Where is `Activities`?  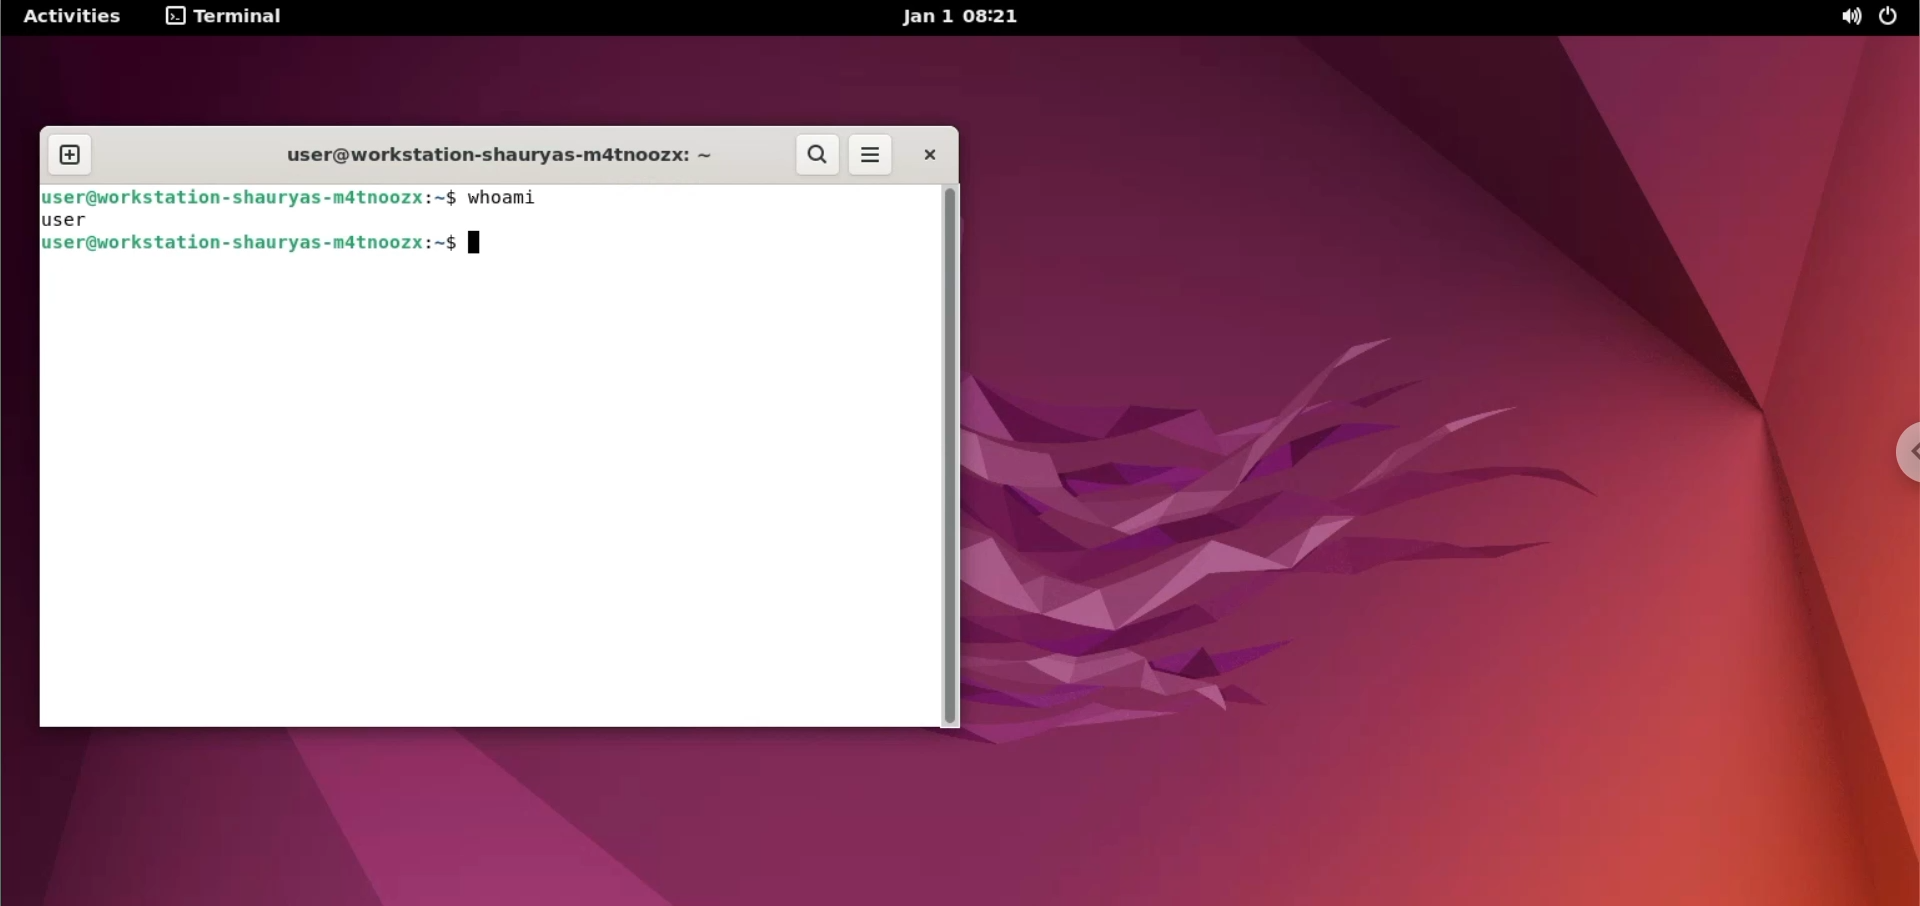 Activities is located at coordinates (74, 17).